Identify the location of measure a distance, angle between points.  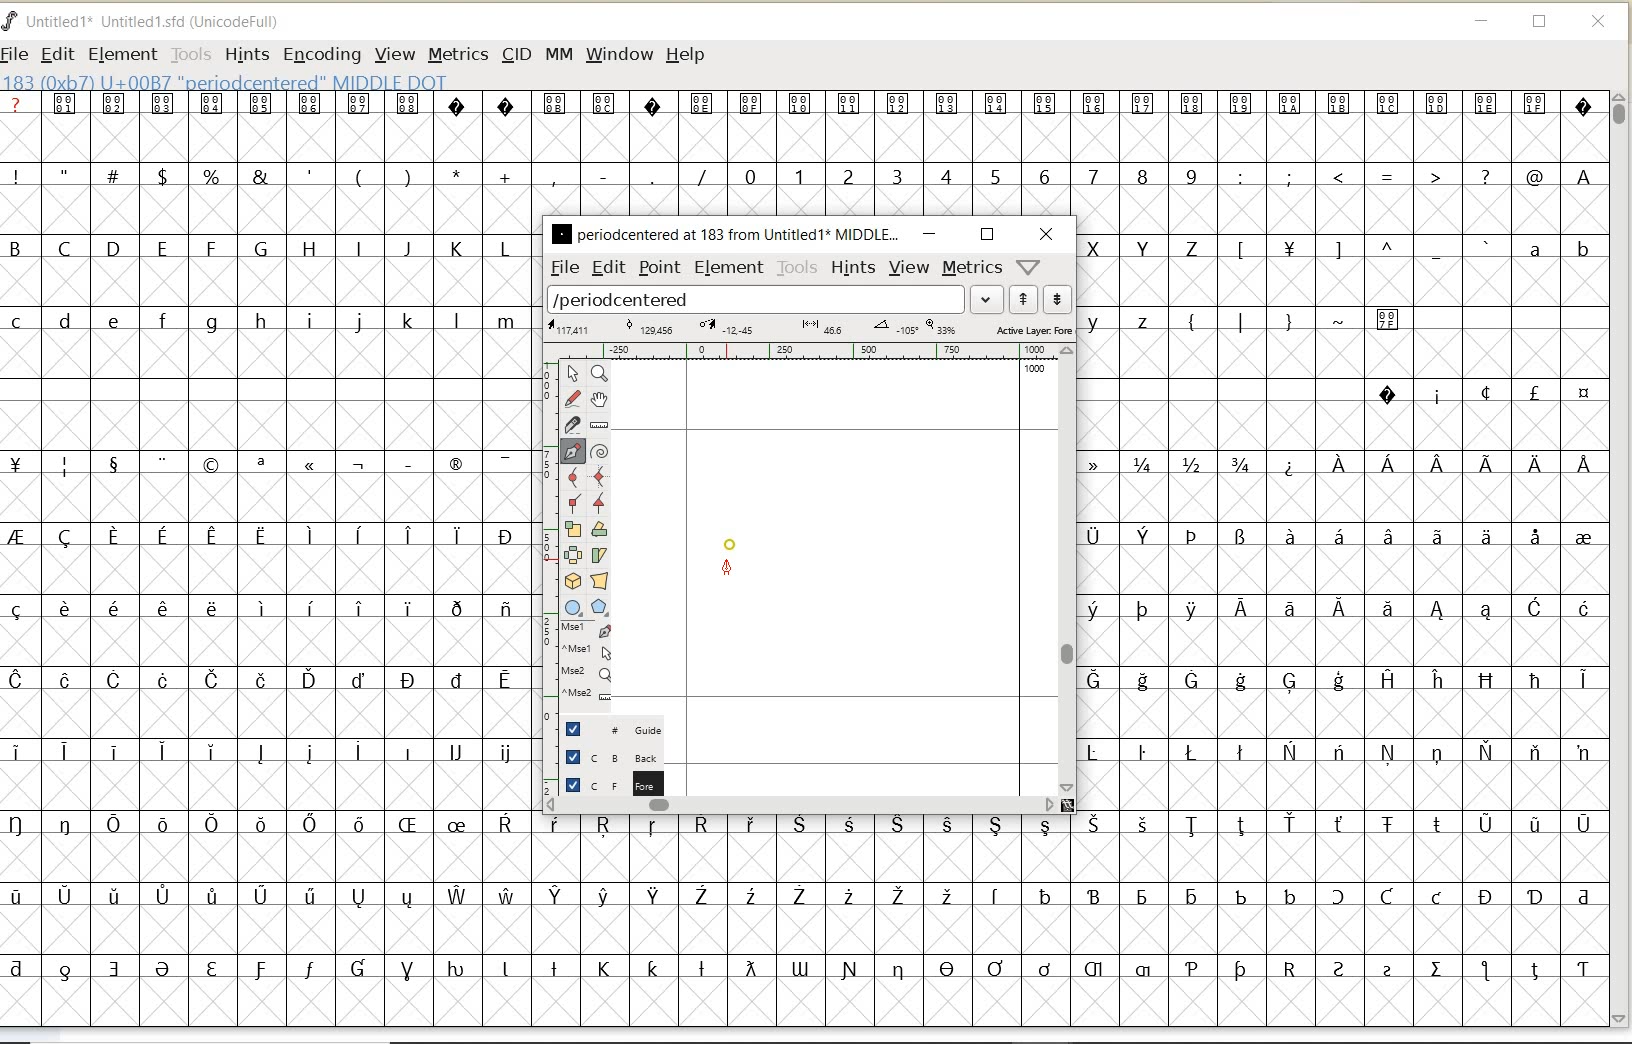
(599, 425).